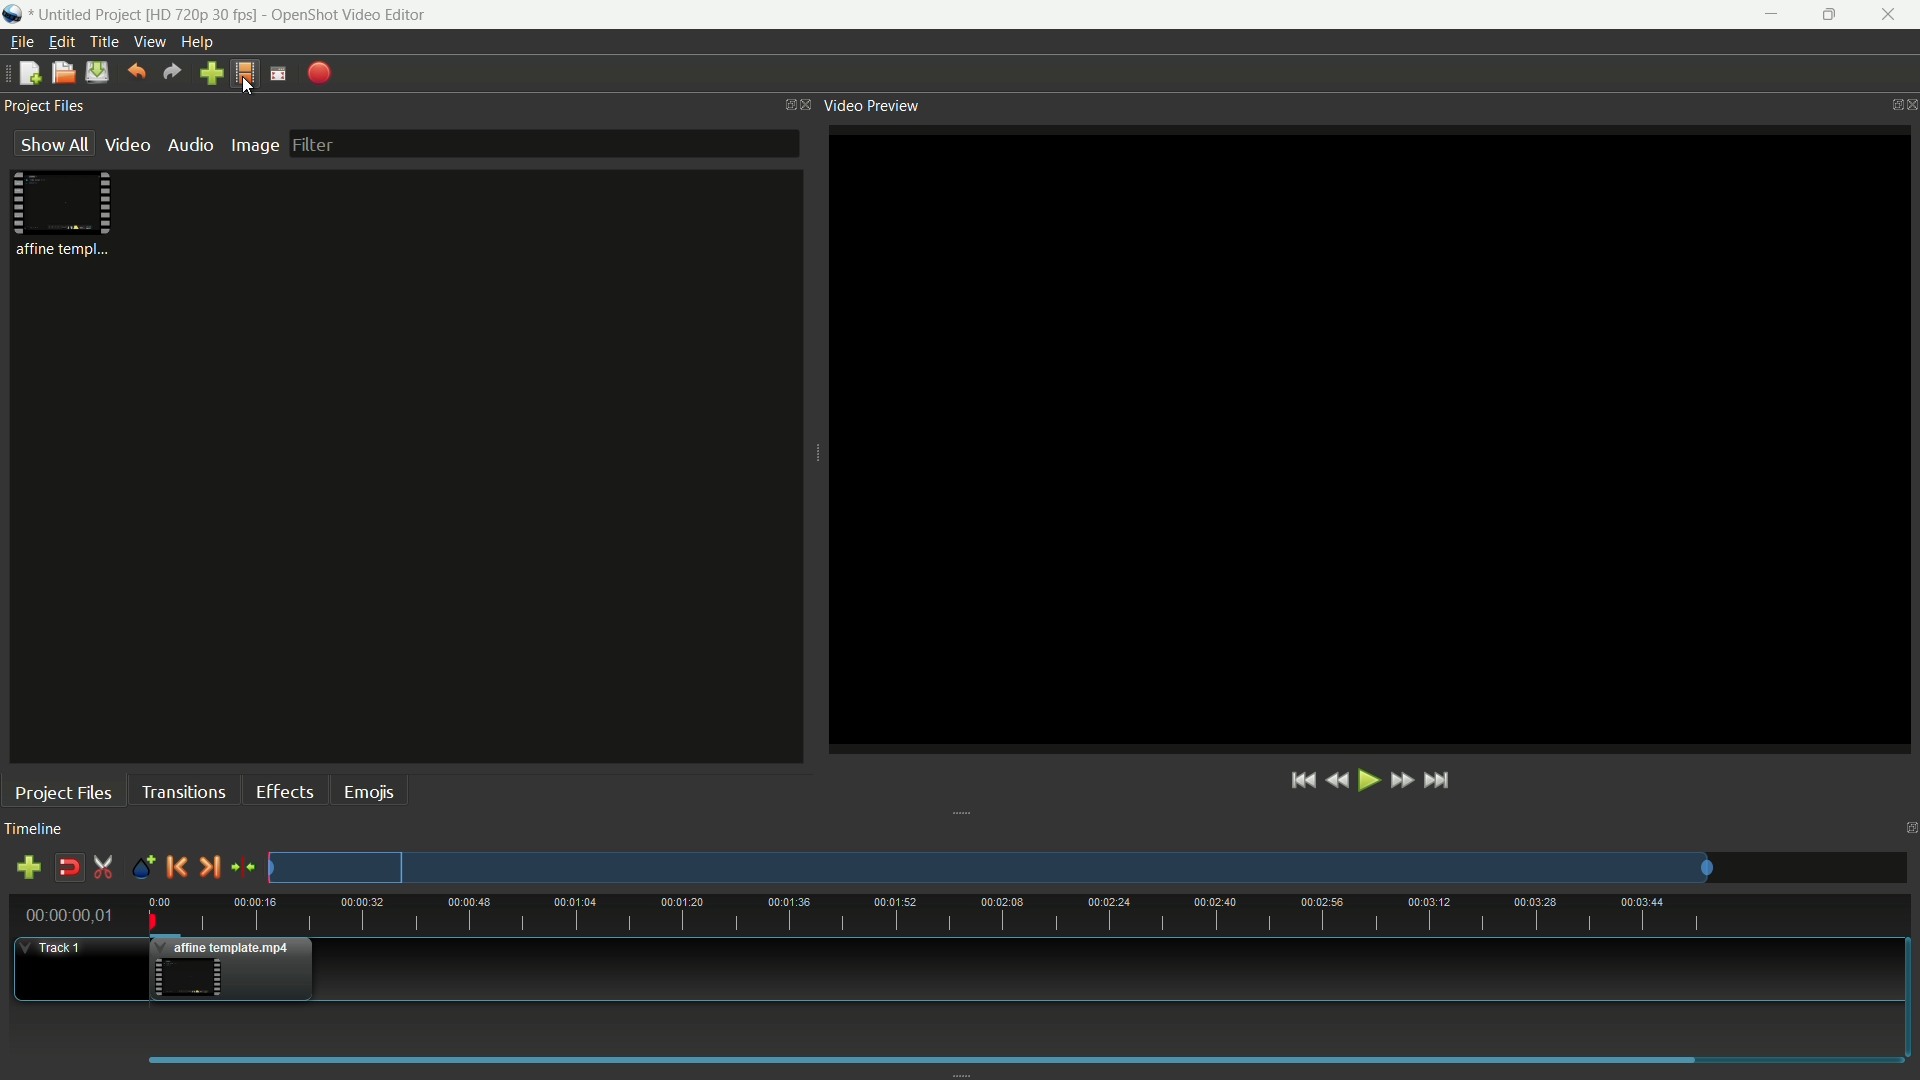  I want to click on create marker, so click(140, 868).